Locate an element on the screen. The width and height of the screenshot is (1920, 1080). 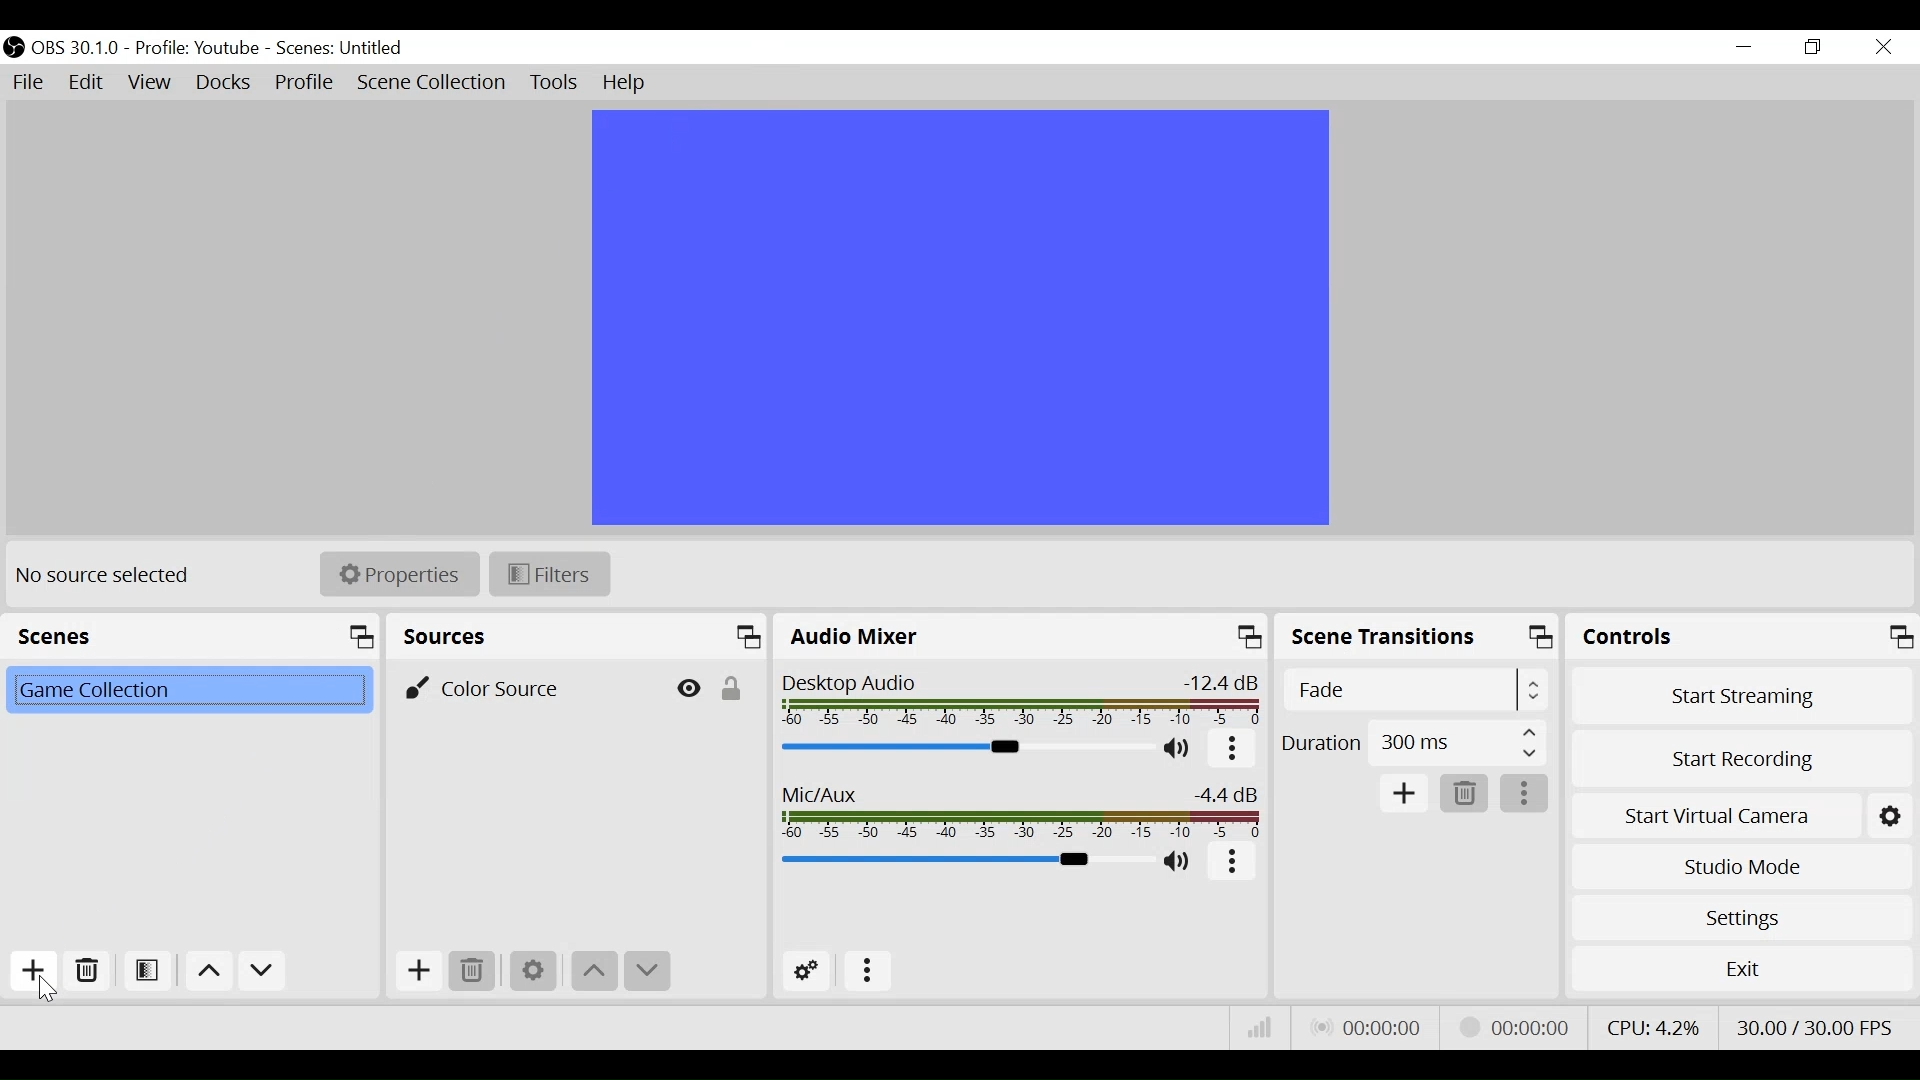
Scene Collection is located at coordinates (434, 83).